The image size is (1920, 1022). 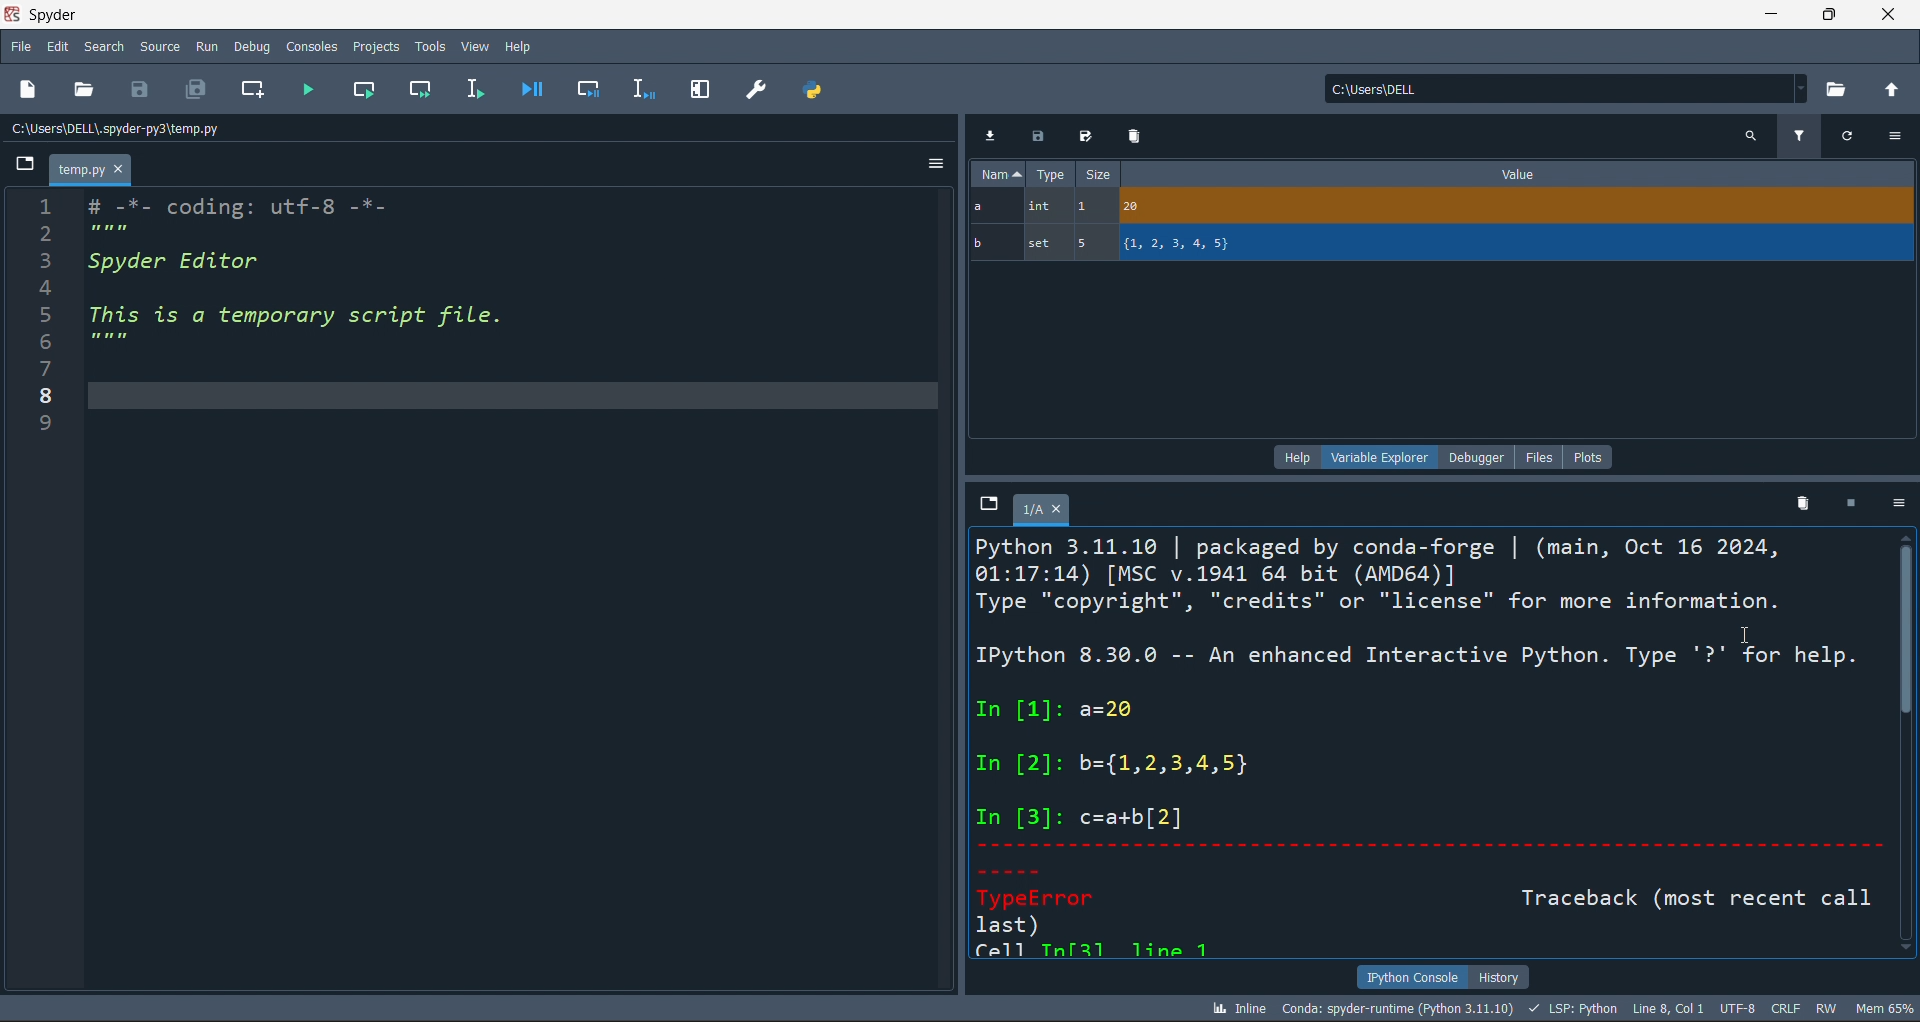 What do you see at coordinates (1827, 14) in the screenshot?
I see `maximize` at bounding box center [1827, 14].